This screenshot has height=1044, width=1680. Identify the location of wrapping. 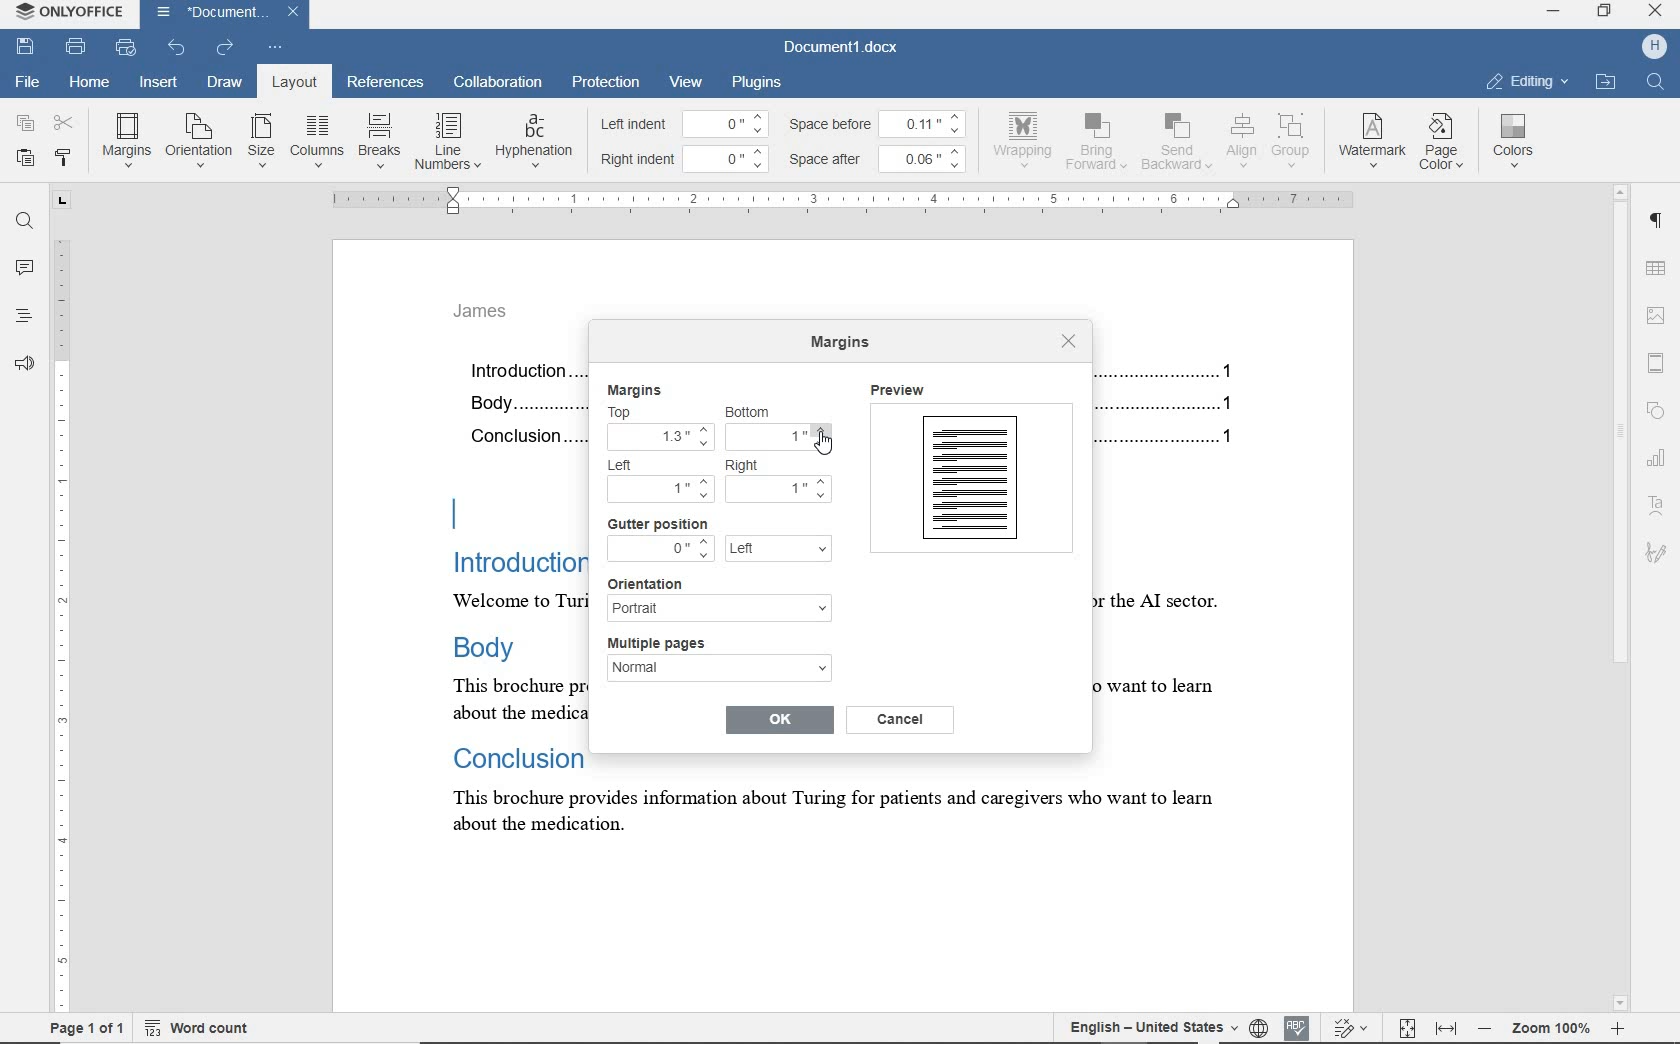
(1026, 139).